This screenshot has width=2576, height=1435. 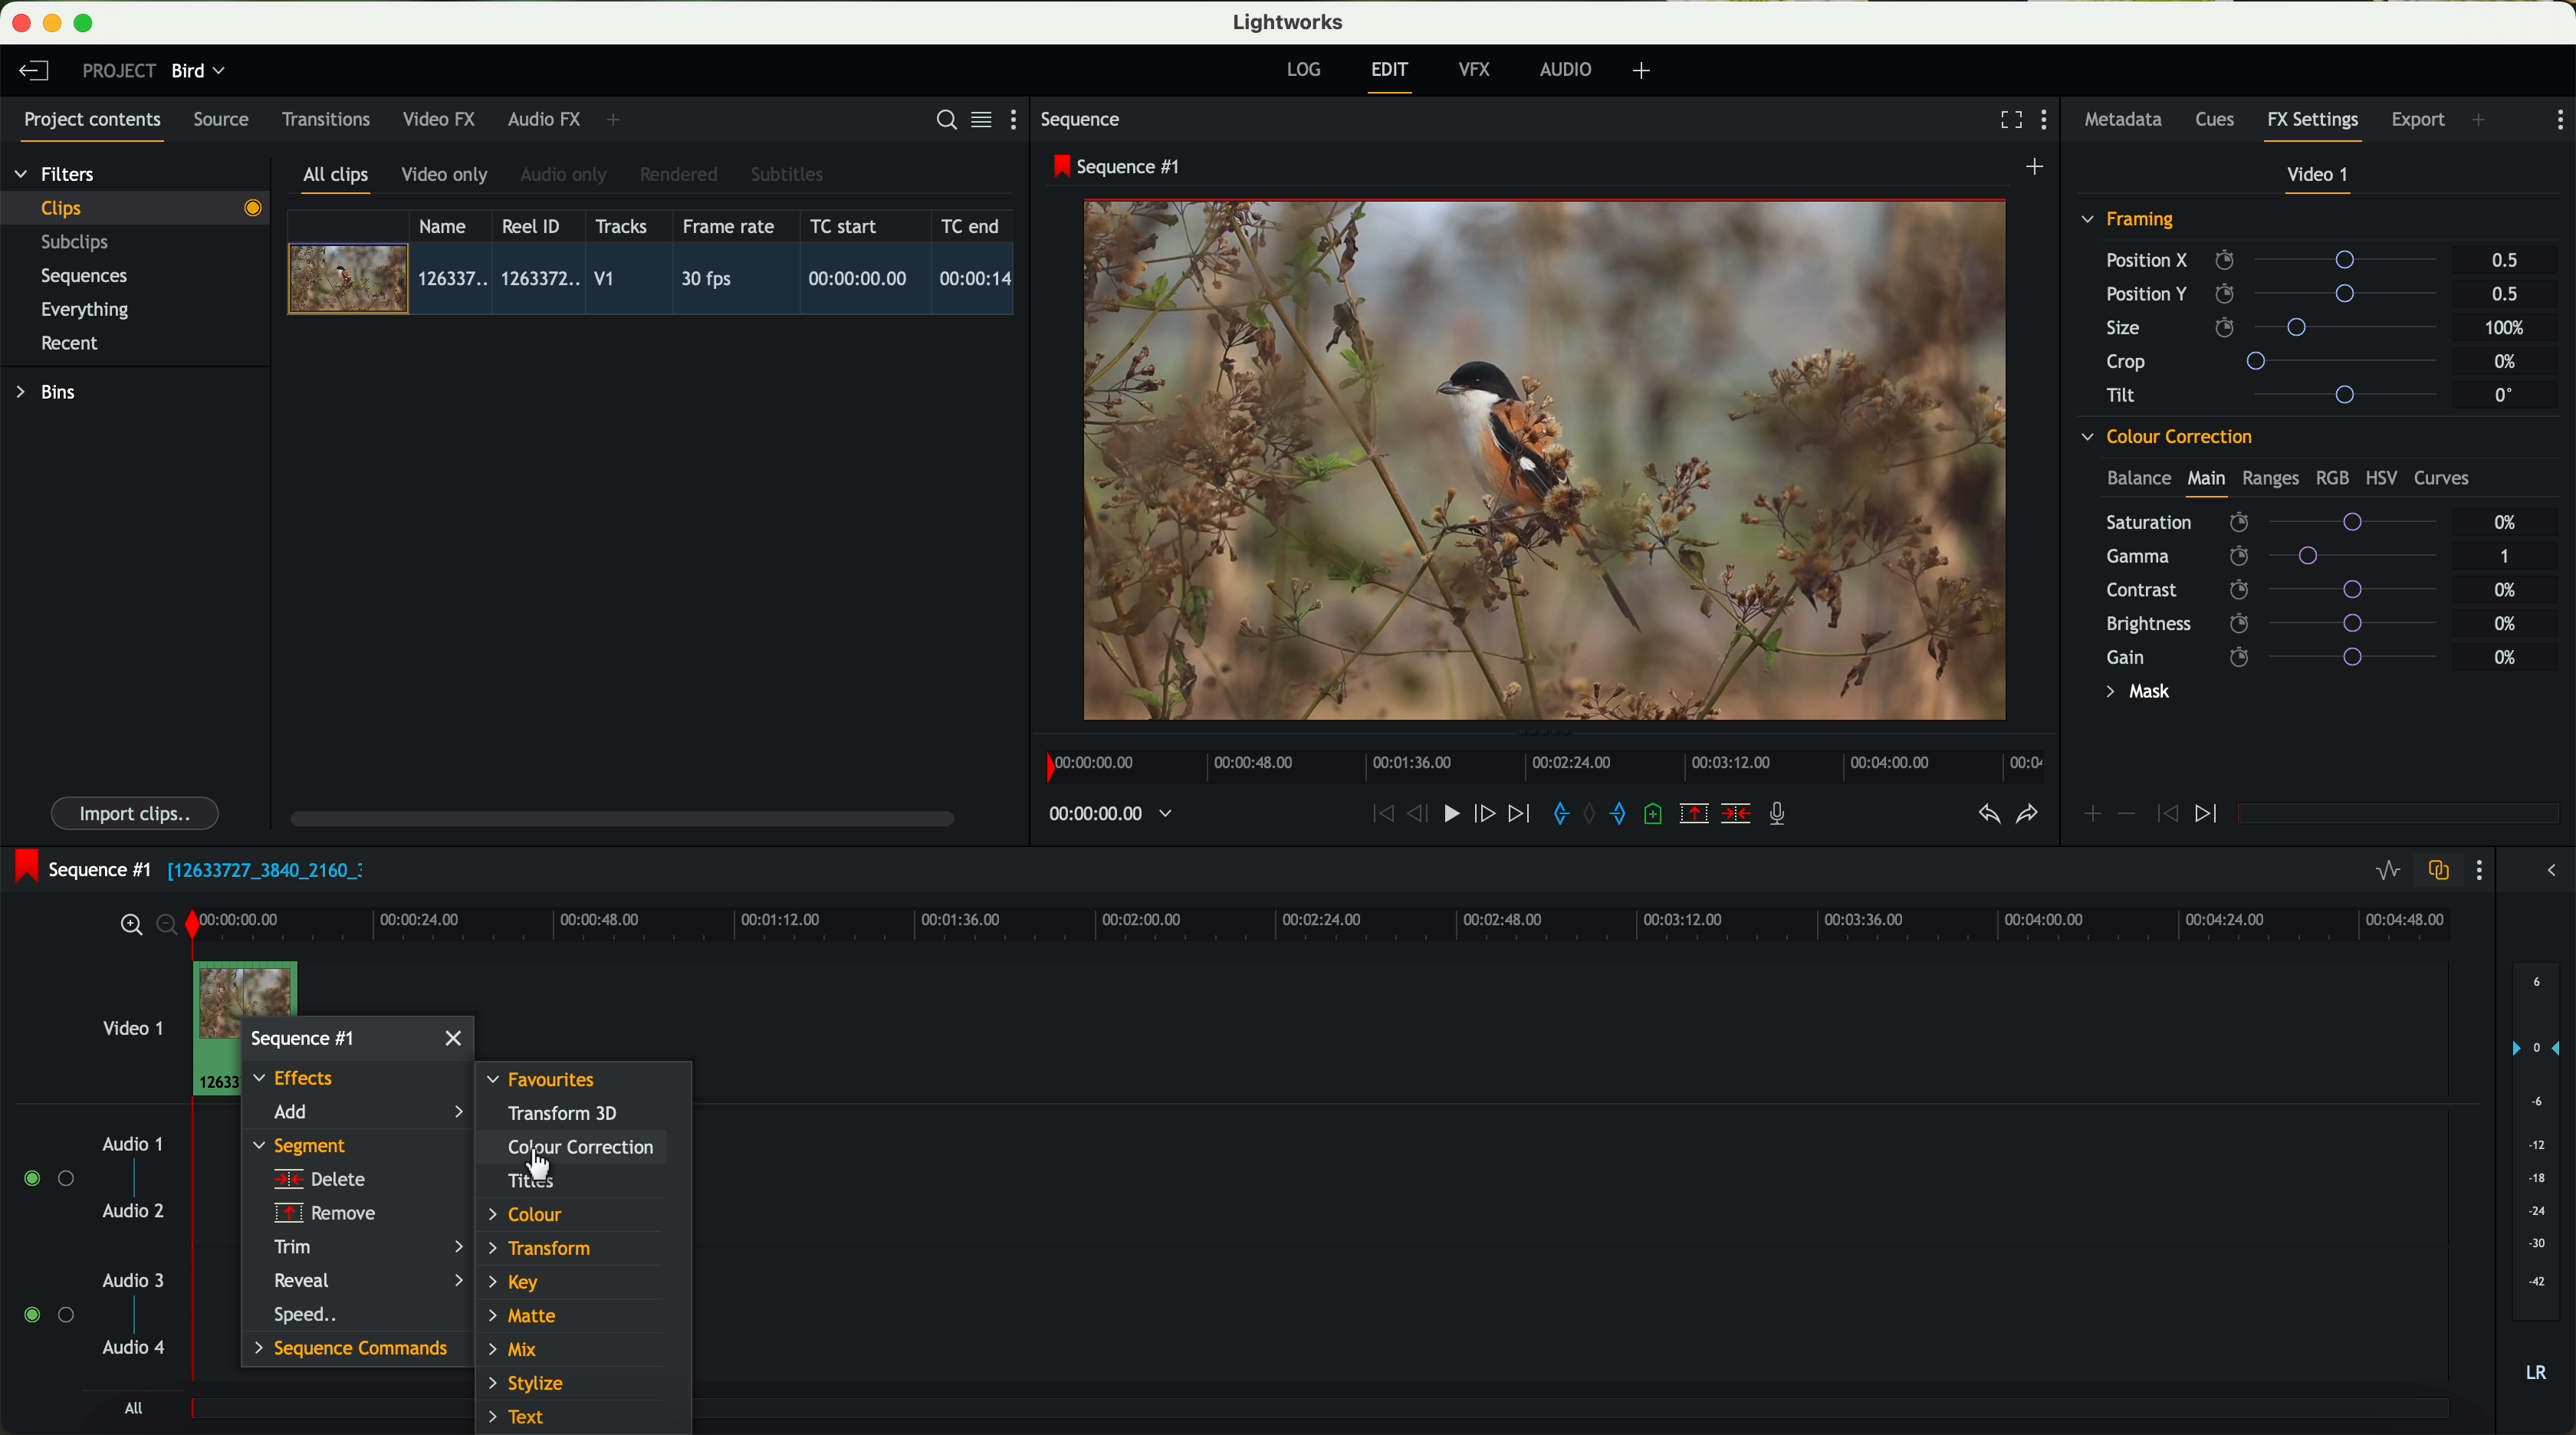 What do you see at coordinates (243, 1029) in the screenshot?
I see `right click` at bounding box center [243, 1029].